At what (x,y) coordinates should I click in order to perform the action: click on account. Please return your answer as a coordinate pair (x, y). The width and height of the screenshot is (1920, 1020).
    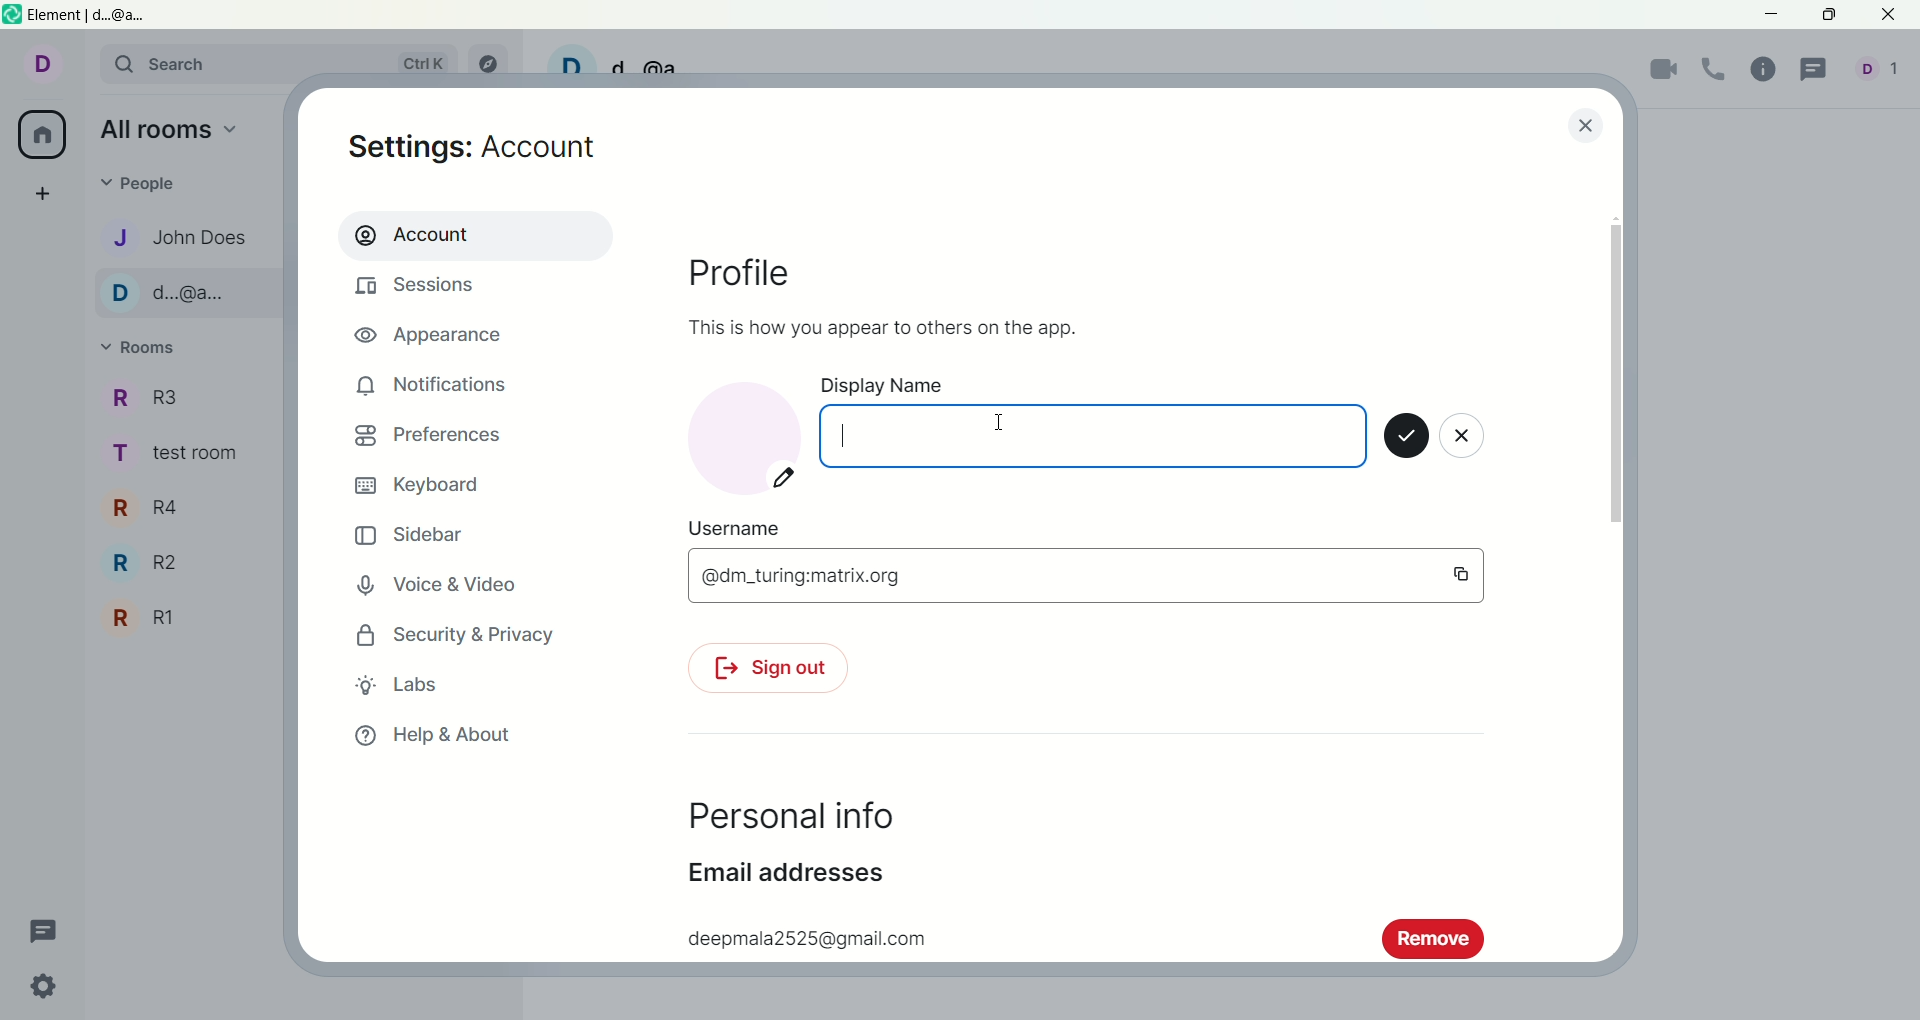
    Looking at the image, I should click on (743, 435).